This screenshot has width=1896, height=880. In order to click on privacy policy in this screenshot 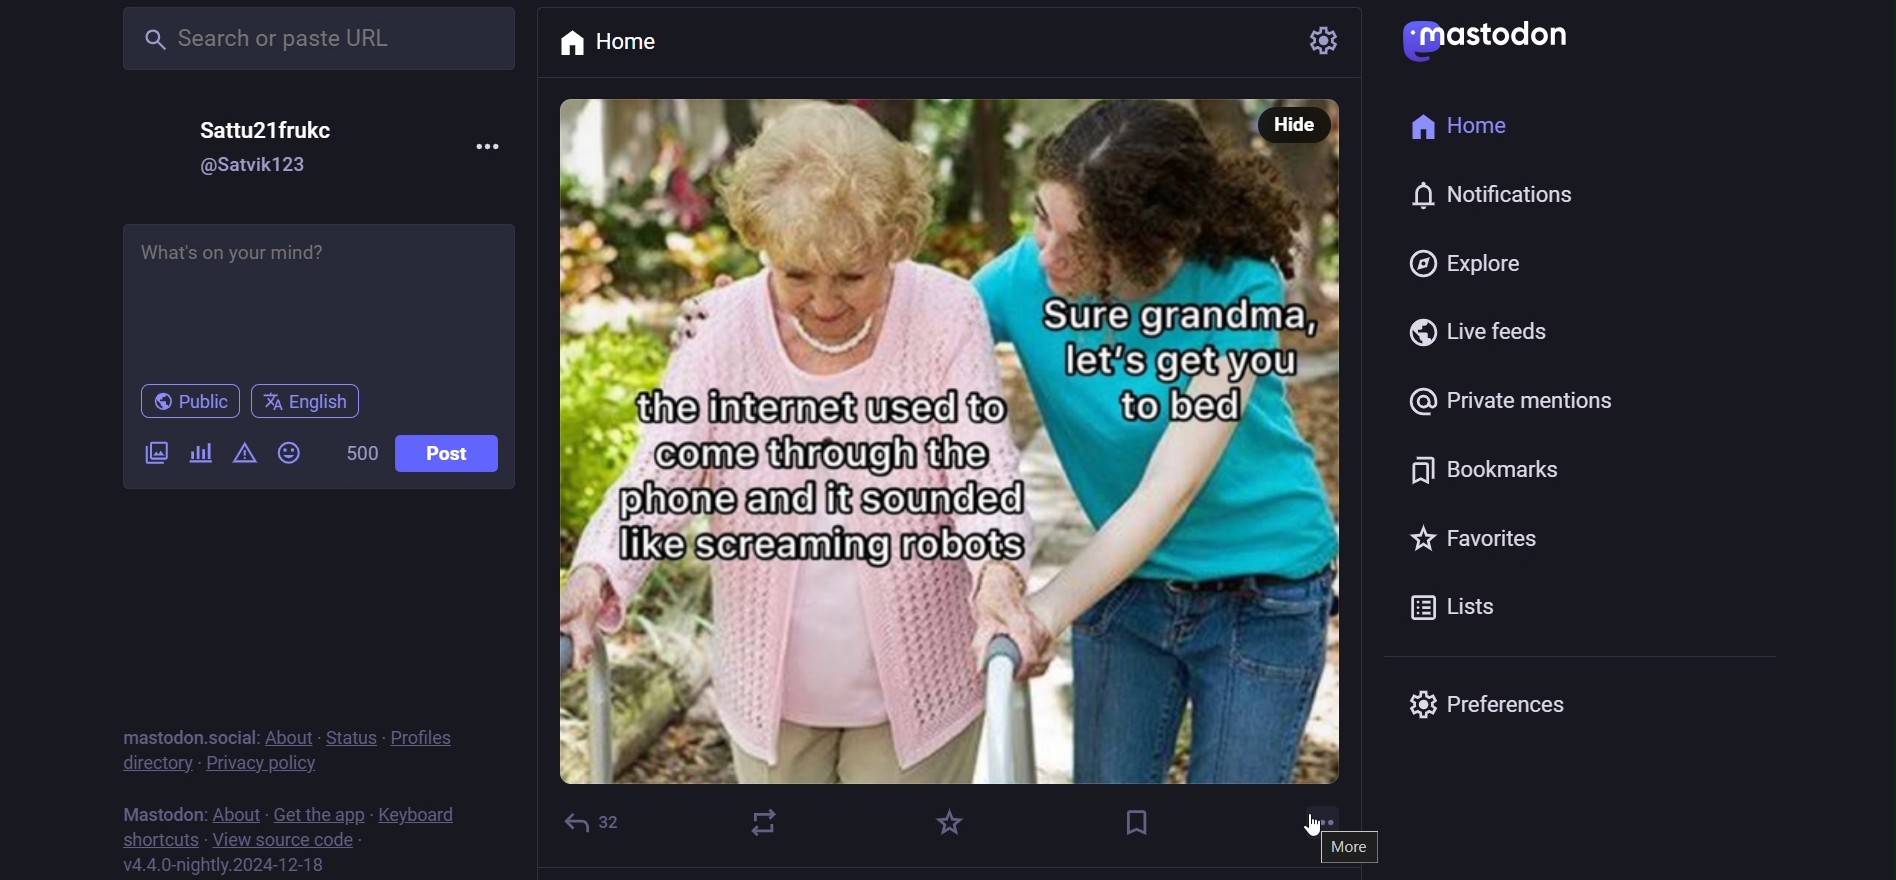, I will do `click(259, 762)`.